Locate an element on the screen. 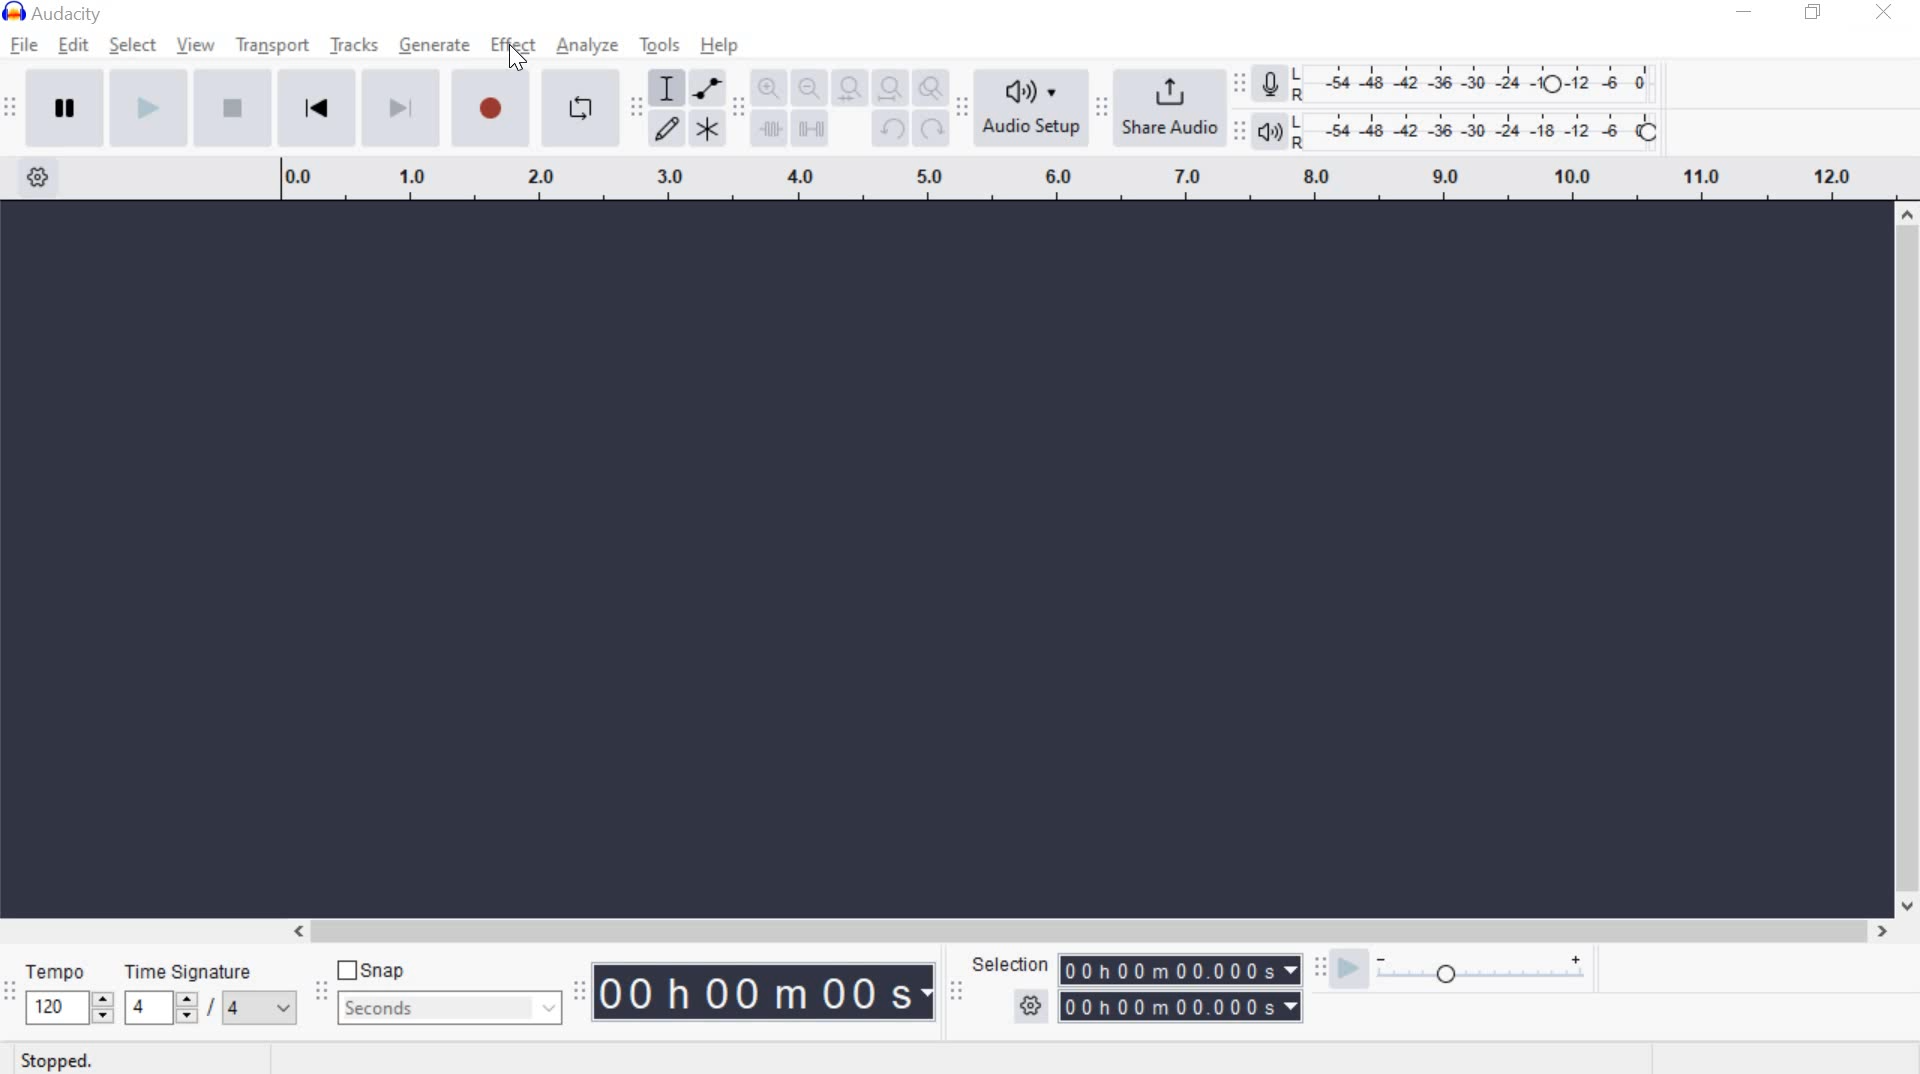 The image size is (1920, 1074). view is located at coordinates (197, 45).